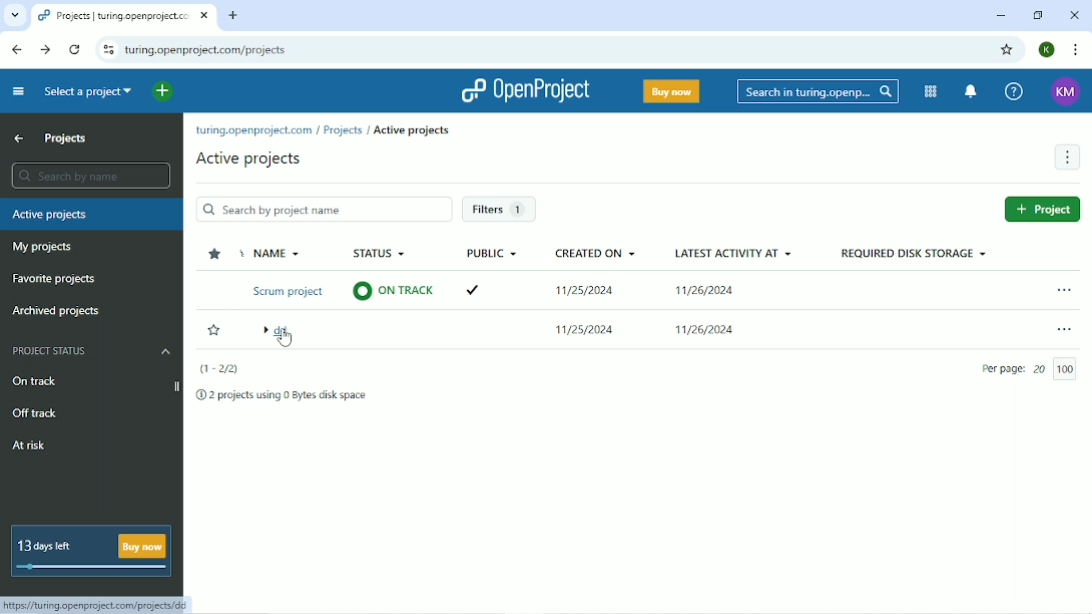  What do you see at coordinates (1066, 157) in the screenshot?
I see `More` at bounding box center [1066, 157].